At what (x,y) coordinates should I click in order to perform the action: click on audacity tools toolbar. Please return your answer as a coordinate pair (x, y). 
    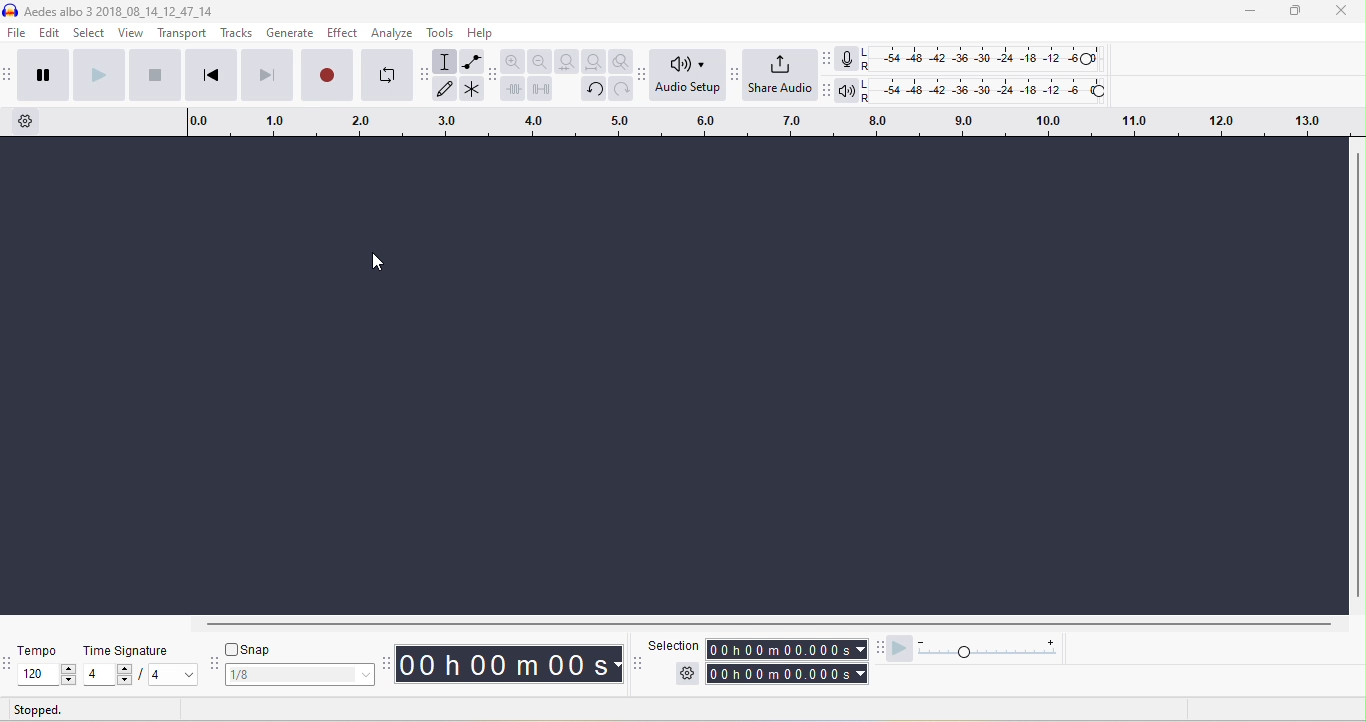
    Looking at the image, I should click on (427, 74).